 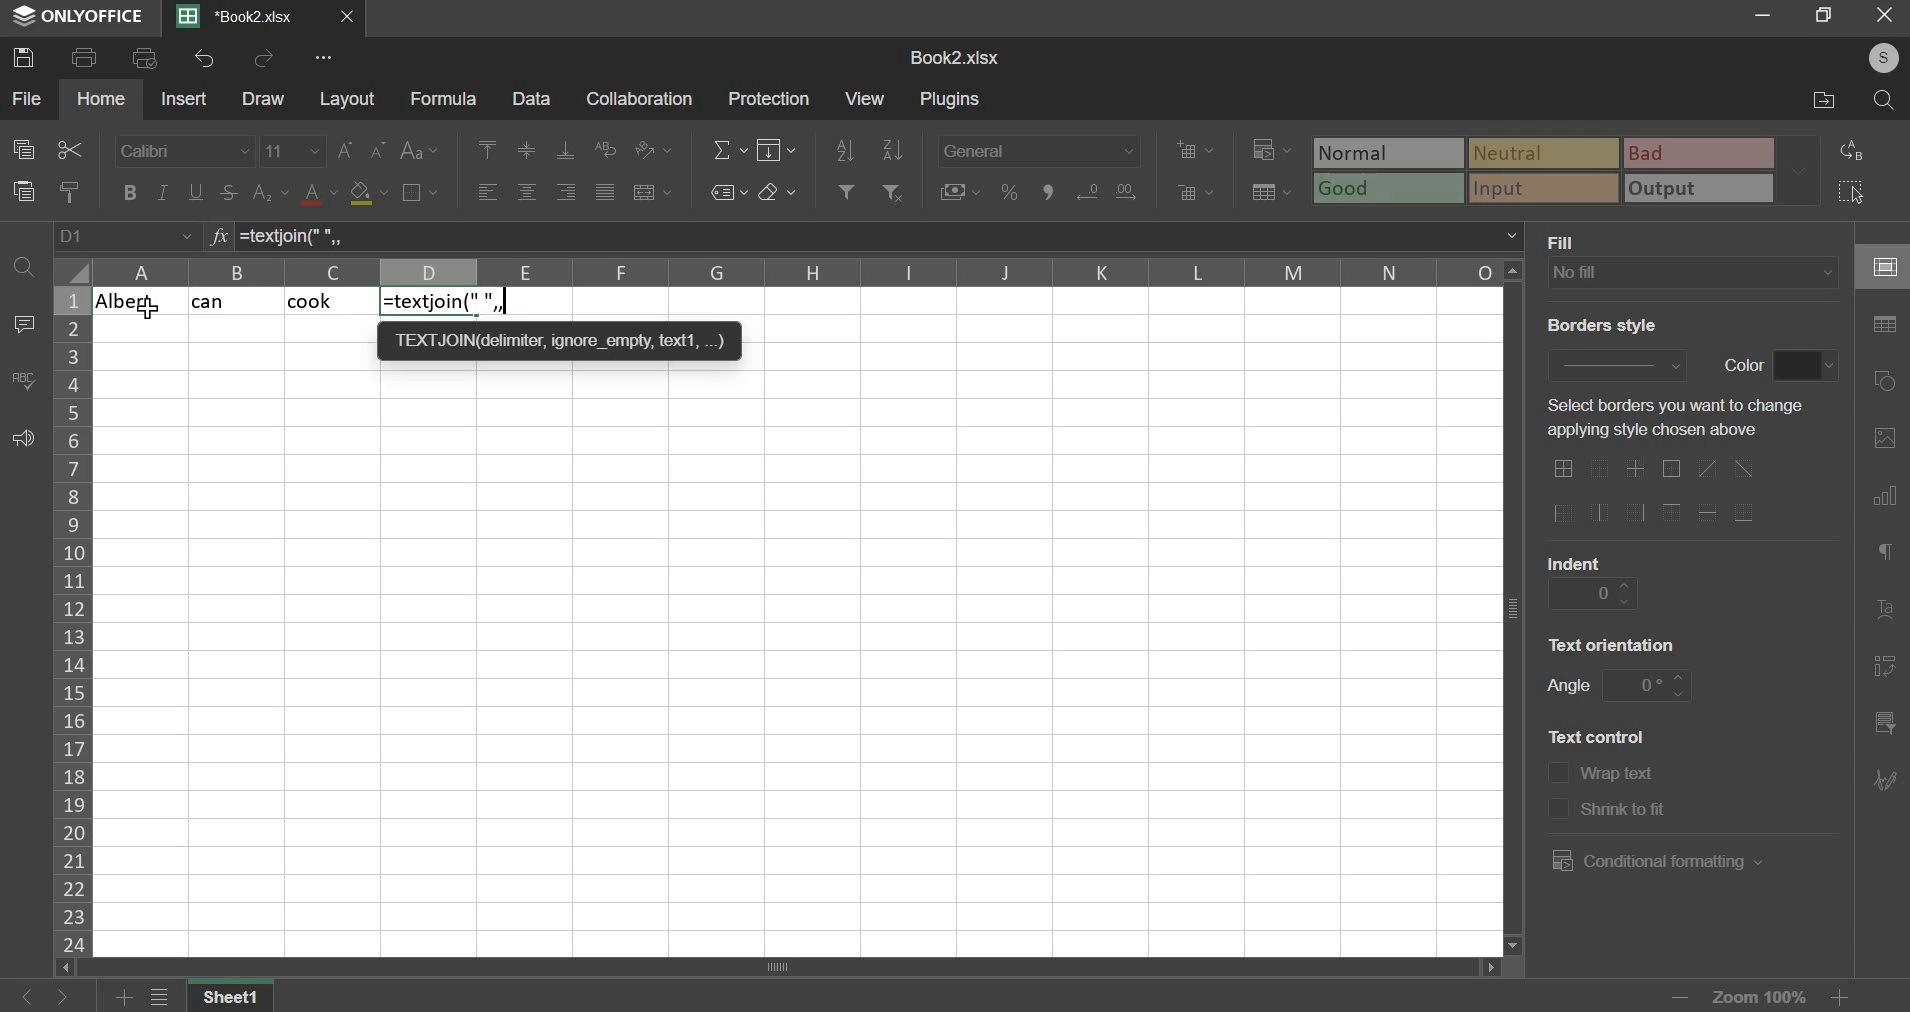 What do you see at coordinates (321, 194) in the screenshot?
I see `text color` at bounding box center [321, 194].